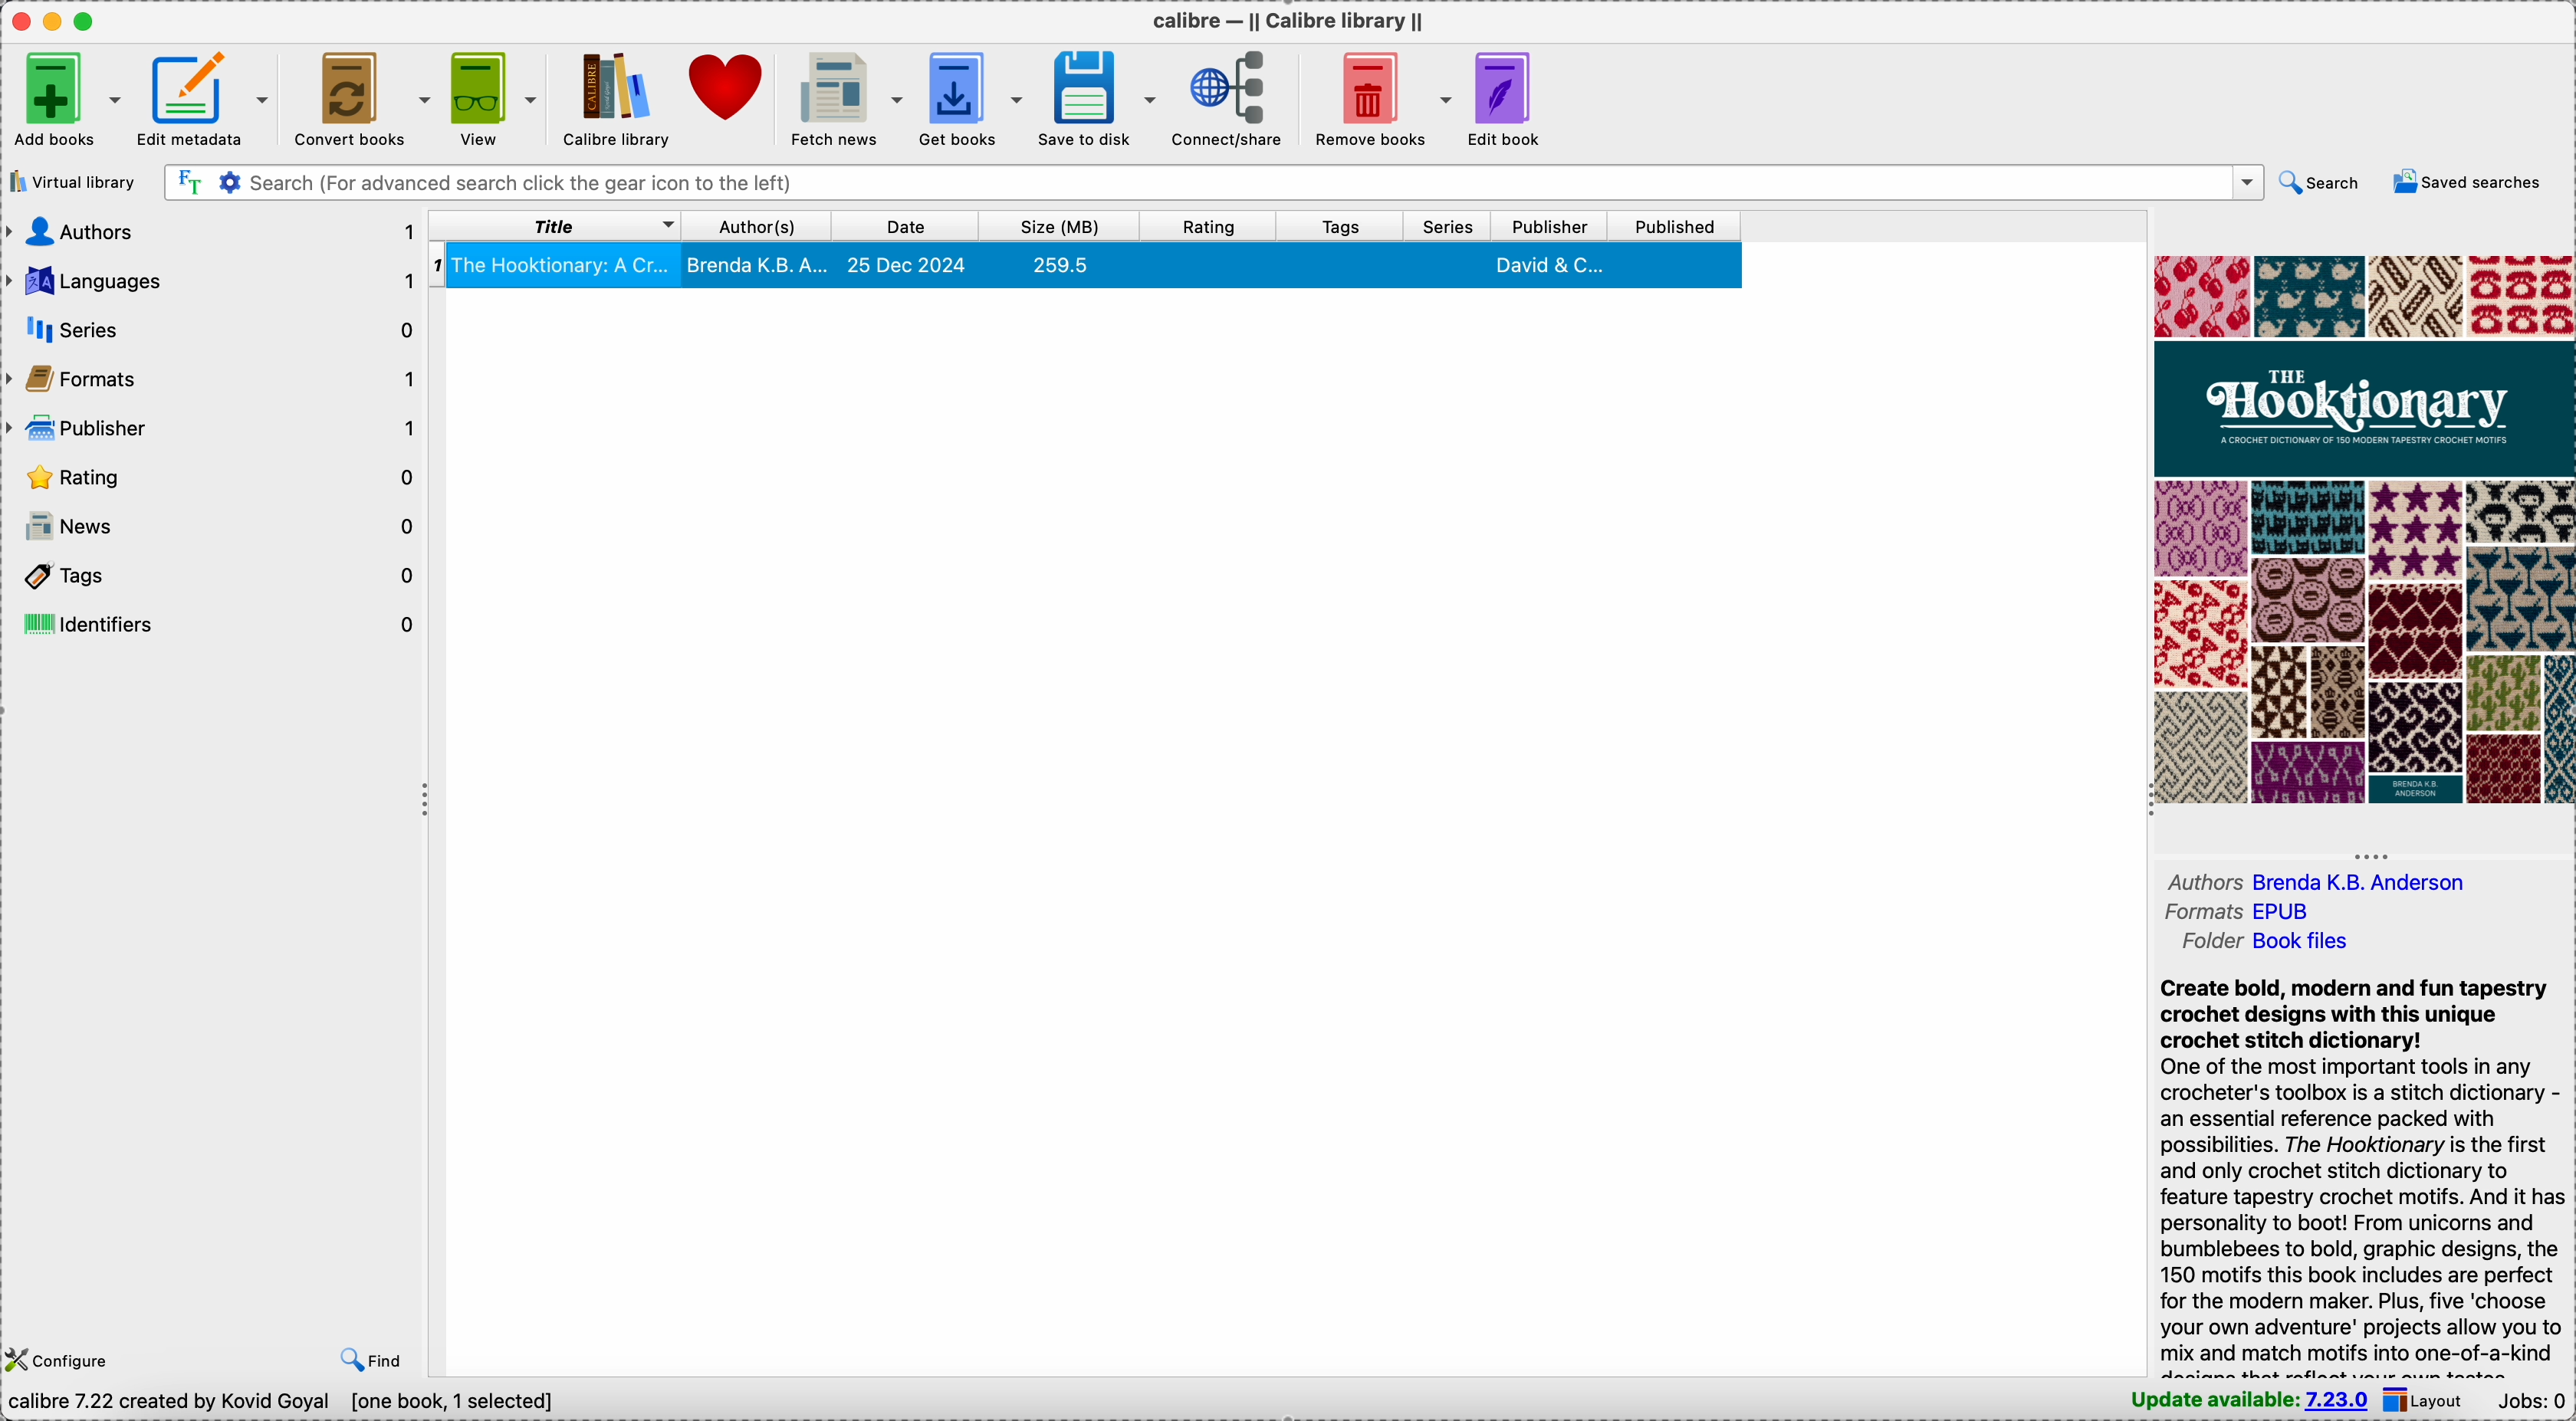  Describe the element at coordinates (2533, 1402) in the screenshot. I see `Jobs: 0` at that location.